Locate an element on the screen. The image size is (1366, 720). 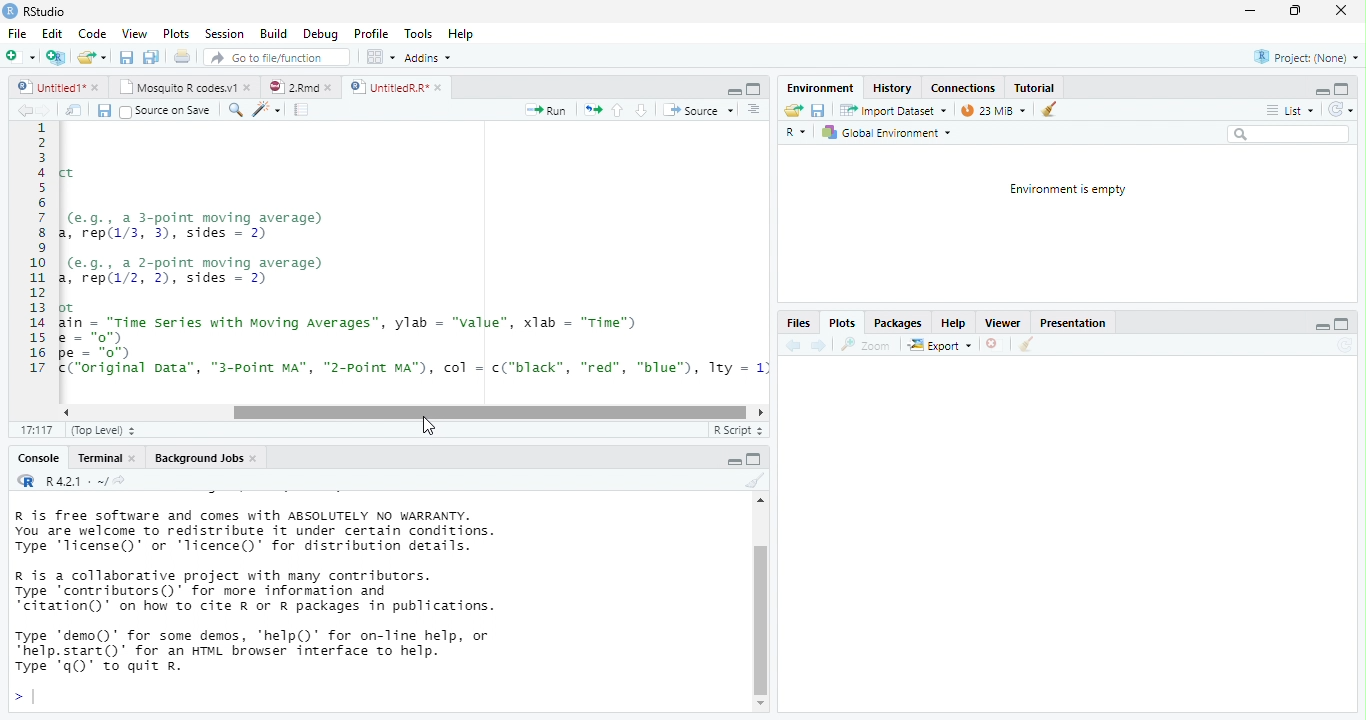
close is located at coordinates (97, 88).